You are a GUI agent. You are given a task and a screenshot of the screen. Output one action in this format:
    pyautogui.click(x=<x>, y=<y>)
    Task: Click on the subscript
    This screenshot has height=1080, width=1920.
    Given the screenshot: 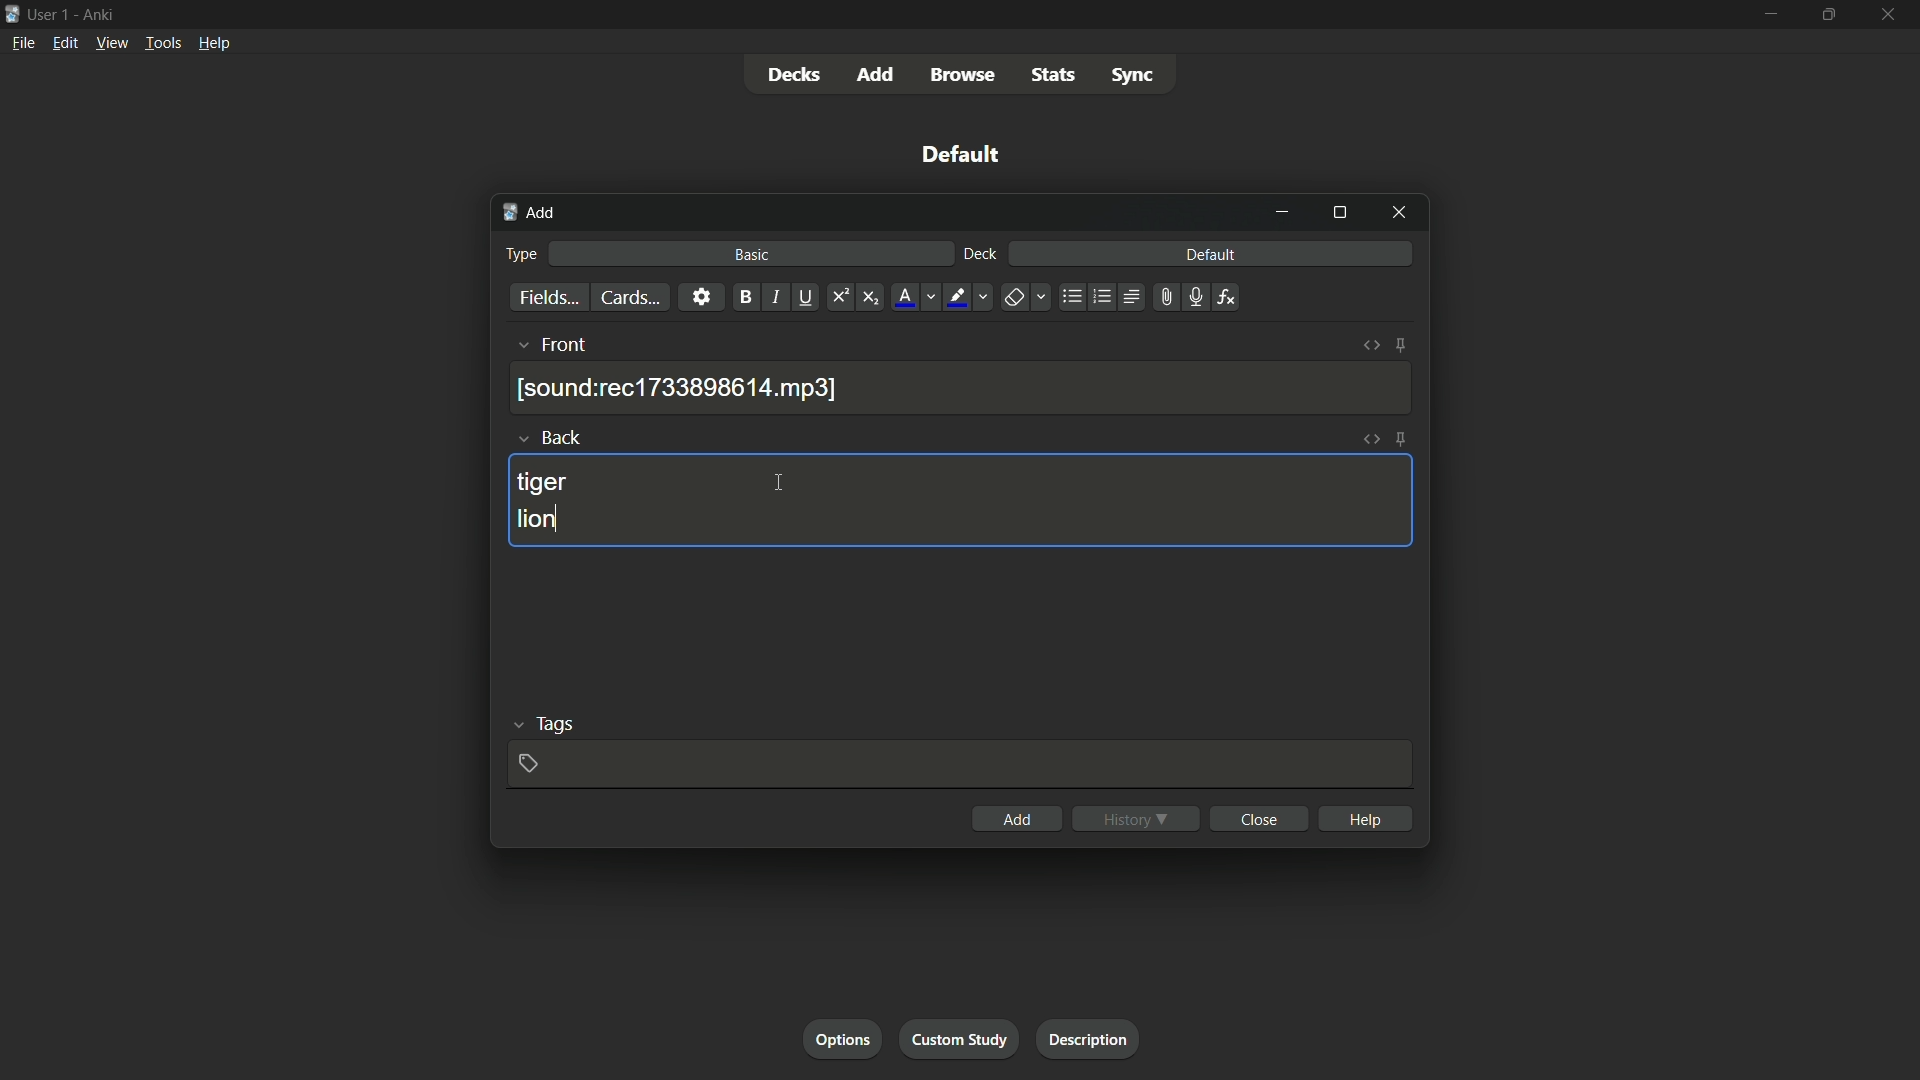 What is the action you would take?
    pyautogui.click(x=873, y=297)
    